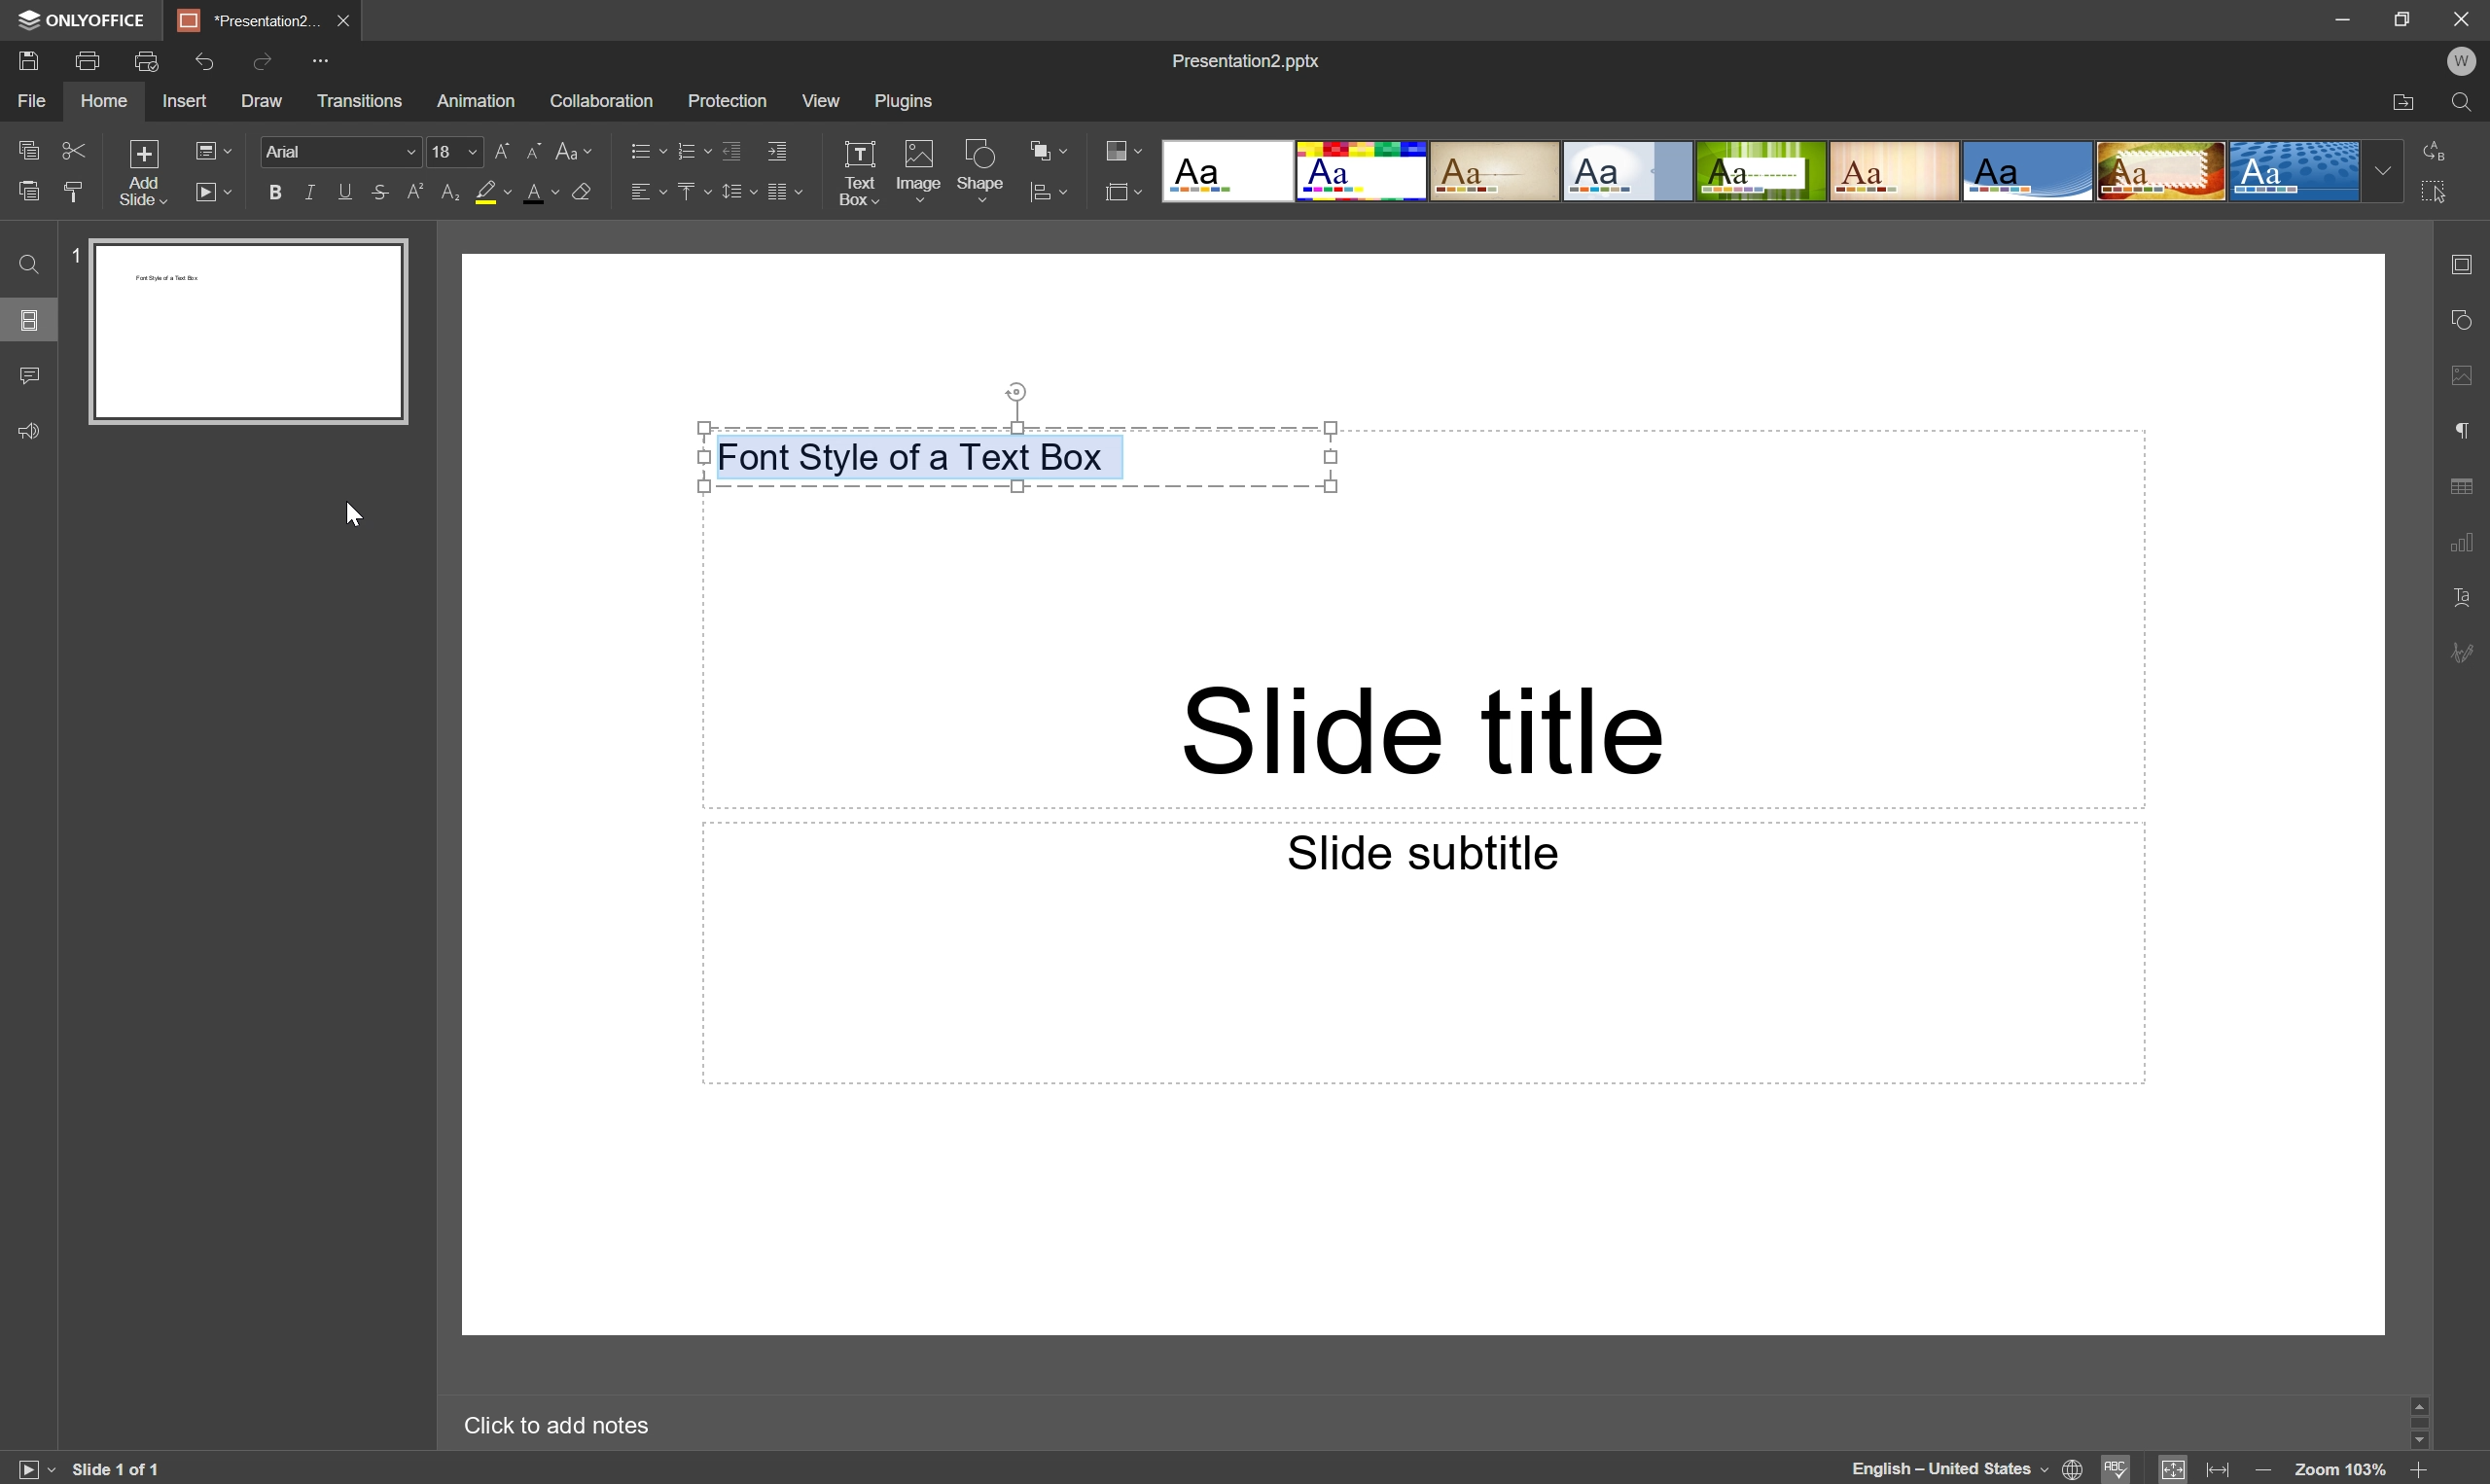 This screenshot has width=2490, height=1484. What do you see at coordinates (248, 331) in the screenshot?
I see `Slide` at bounding box center [248, 331].